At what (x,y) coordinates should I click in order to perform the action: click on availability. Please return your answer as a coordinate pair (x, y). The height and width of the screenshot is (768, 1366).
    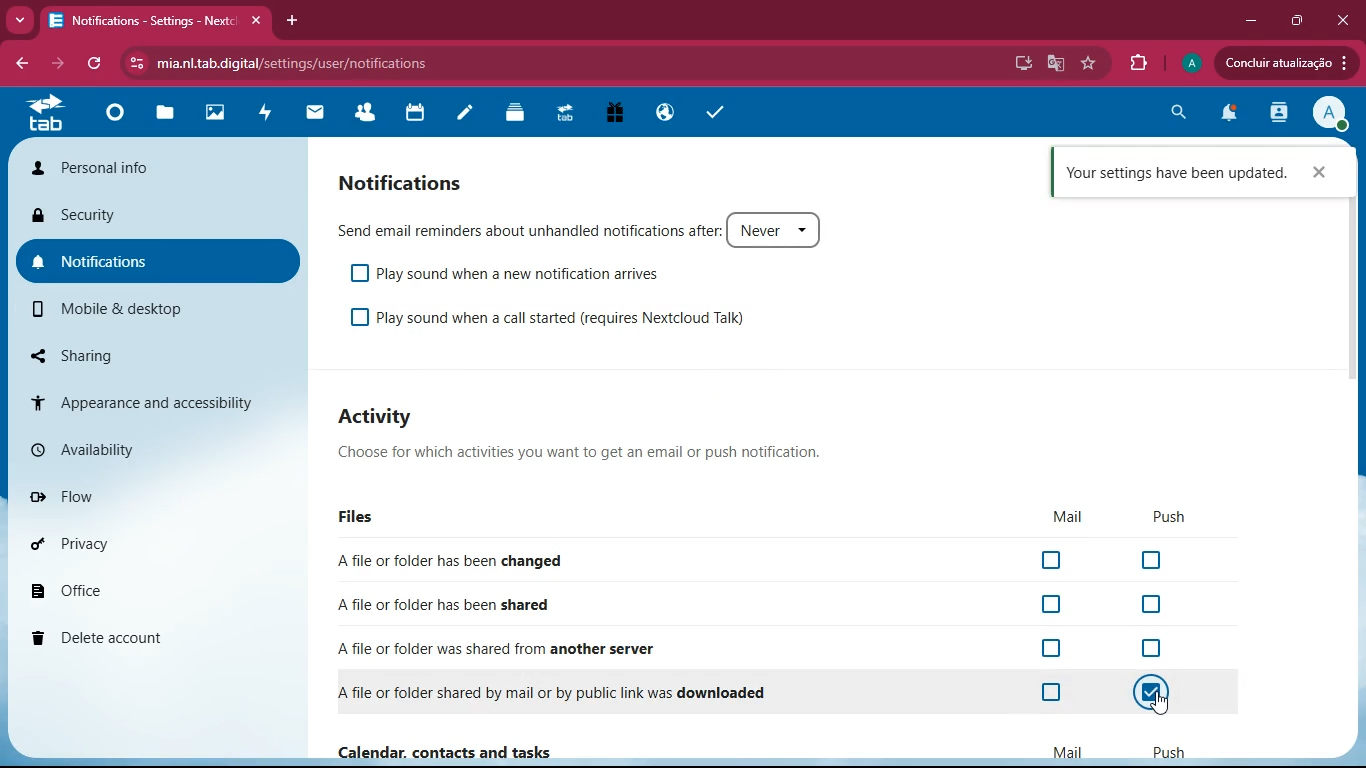
    Looking at the image, I should click on (143, 445).